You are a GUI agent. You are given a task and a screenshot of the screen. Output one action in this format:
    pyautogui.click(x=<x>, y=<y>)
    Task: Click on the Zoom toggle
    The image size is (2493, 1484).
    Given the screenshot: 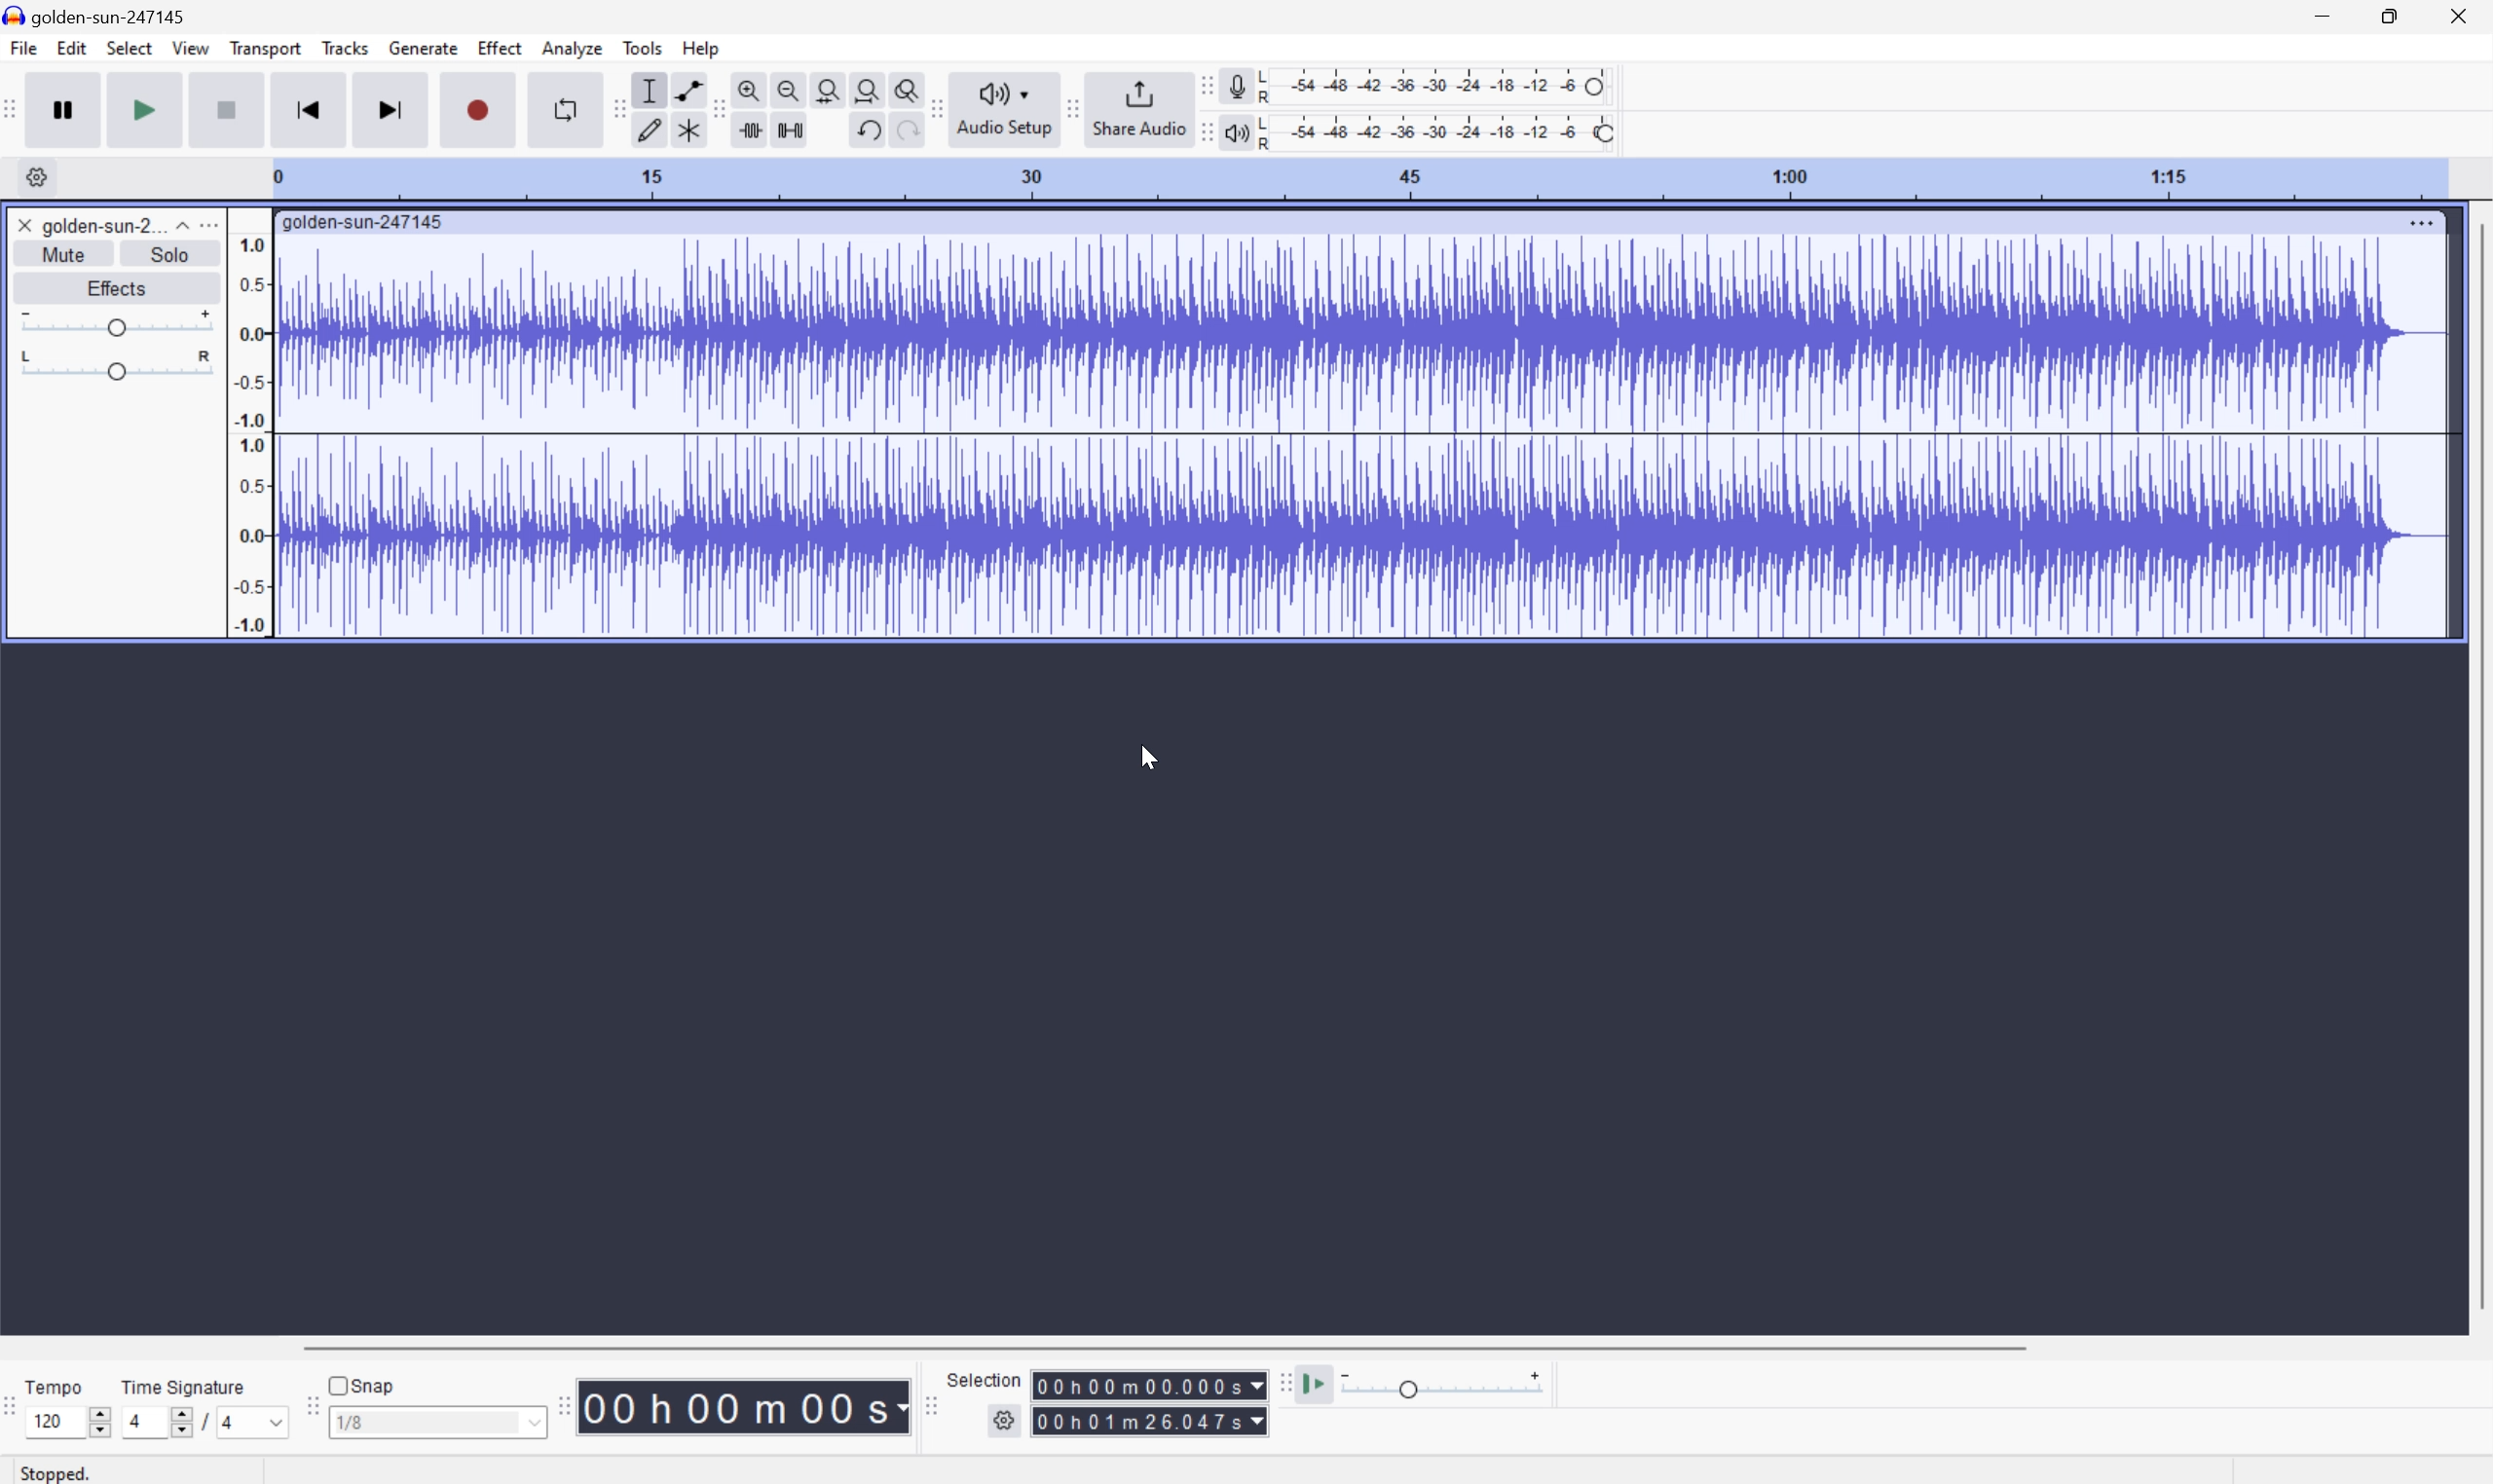 What is the action you would take?
    pyautogui.click(x=899, y=86)
    